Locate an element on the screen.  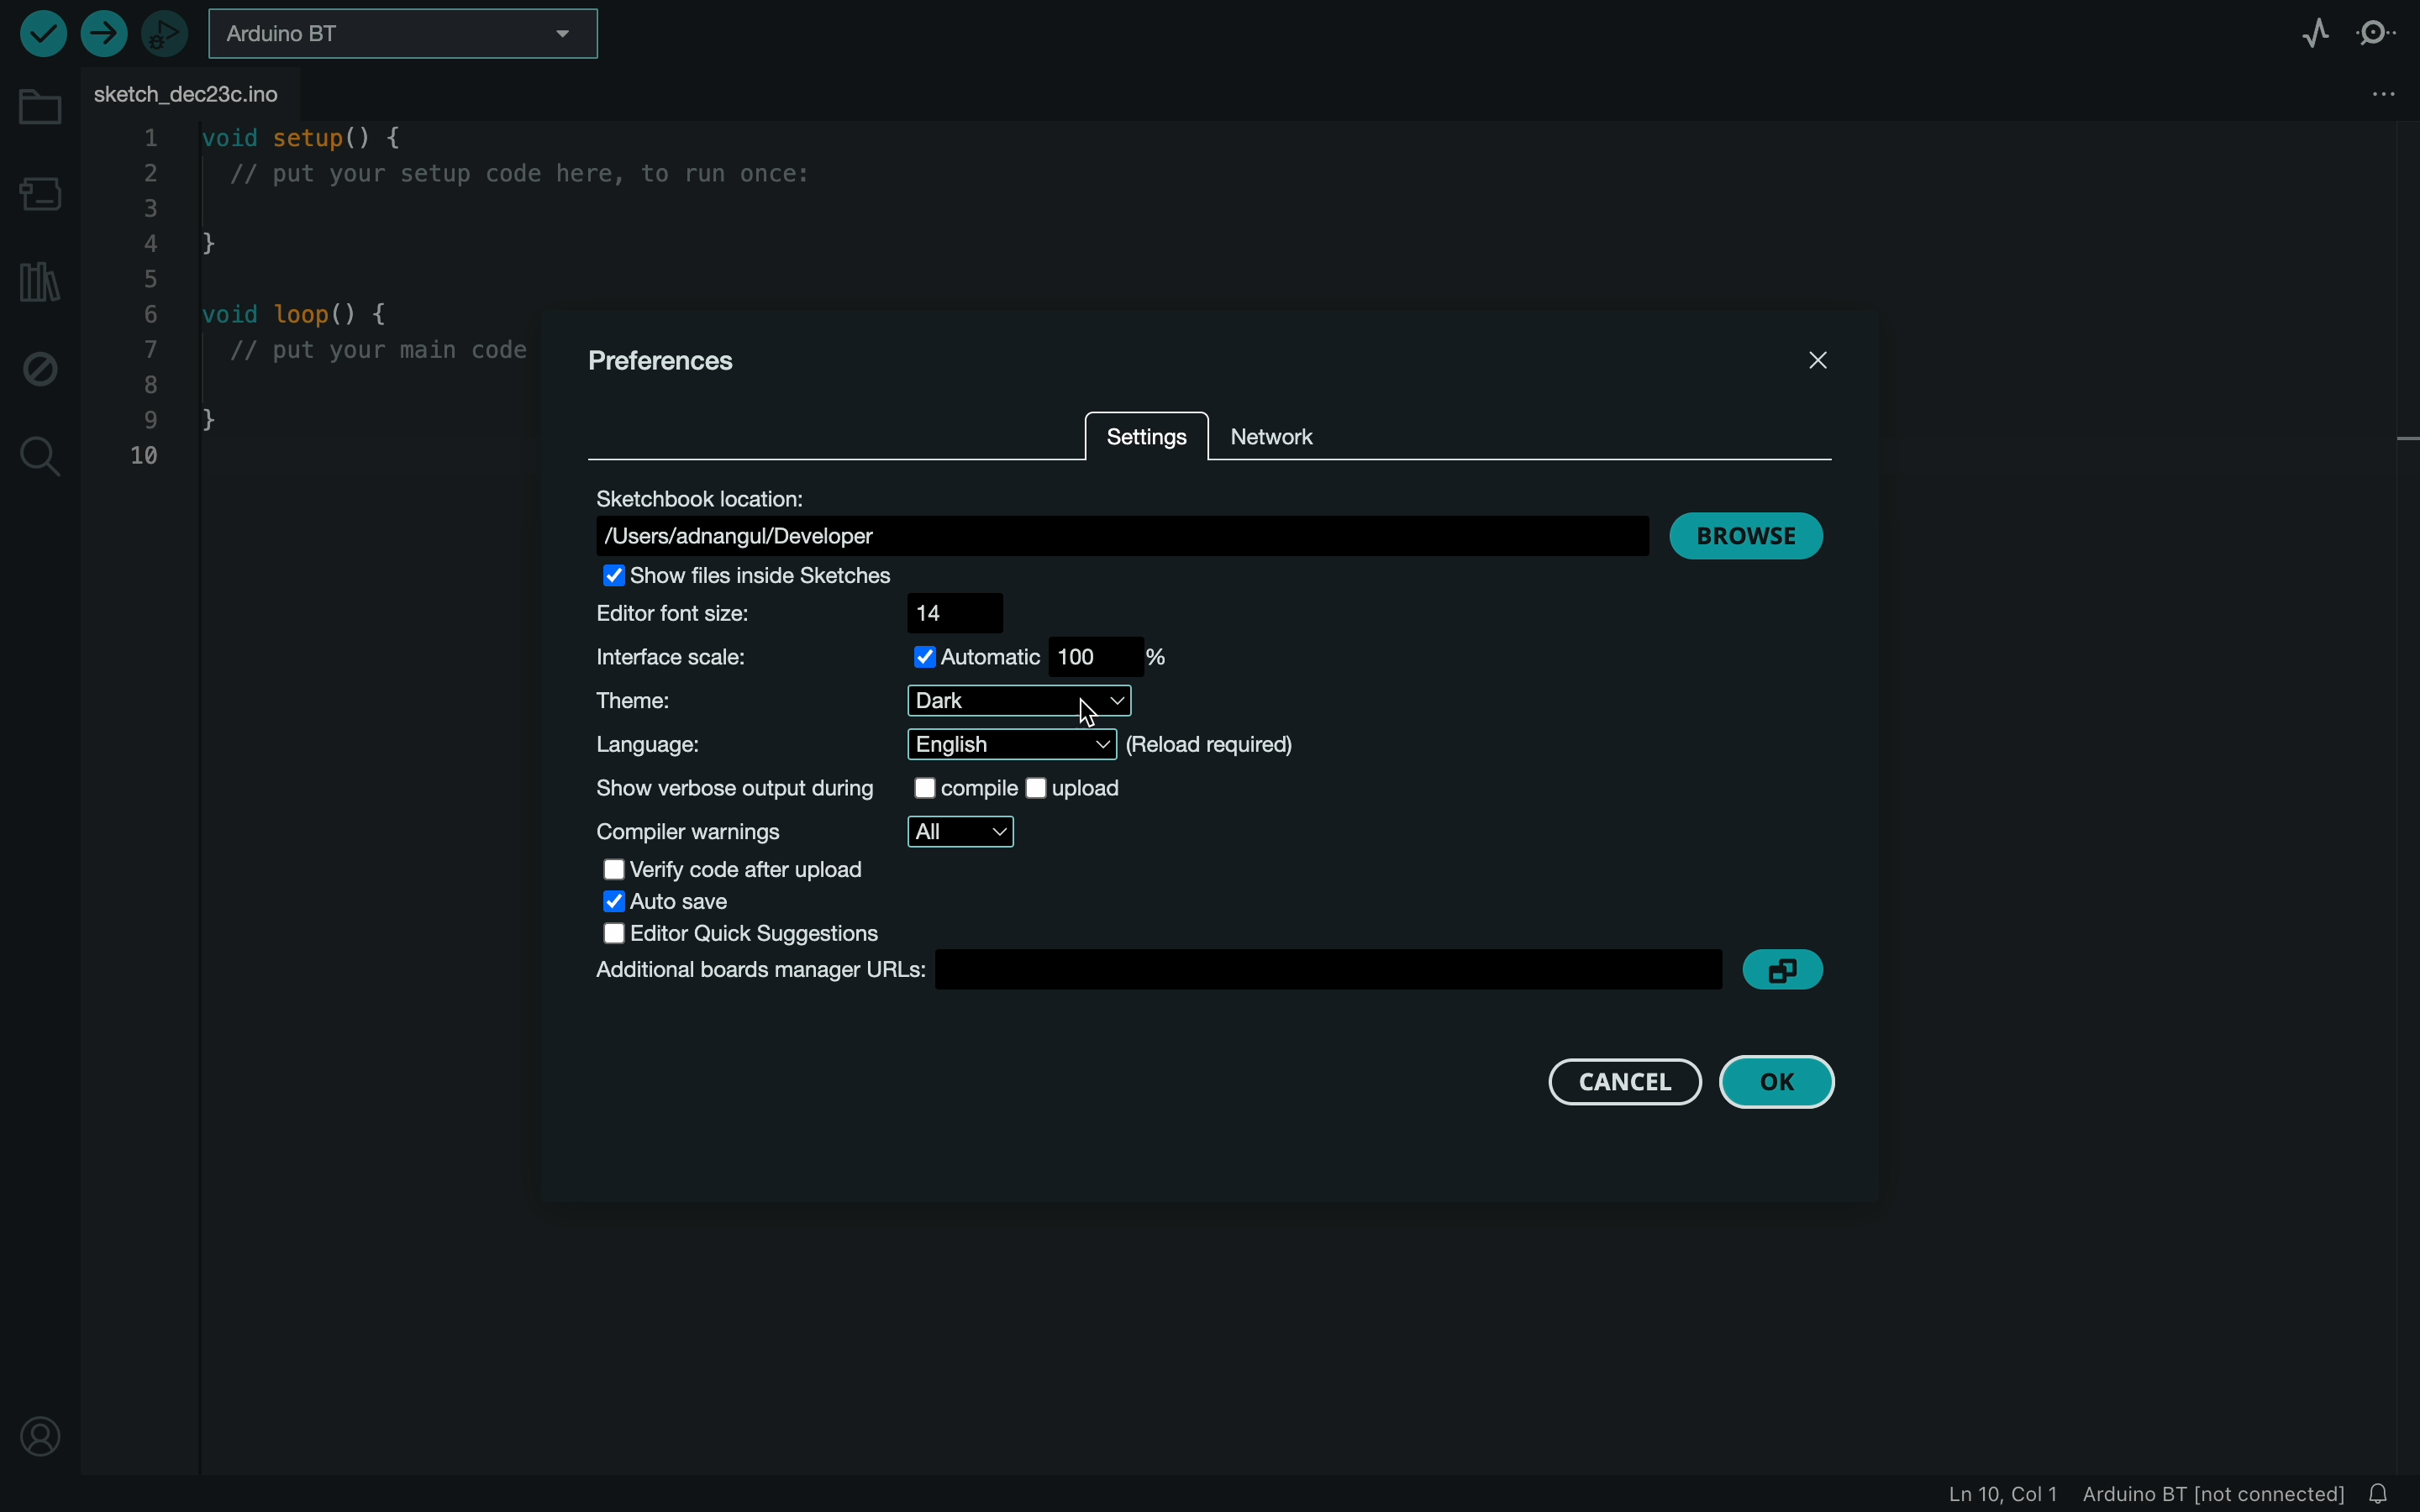
folder is located at coordinates (41, 109).